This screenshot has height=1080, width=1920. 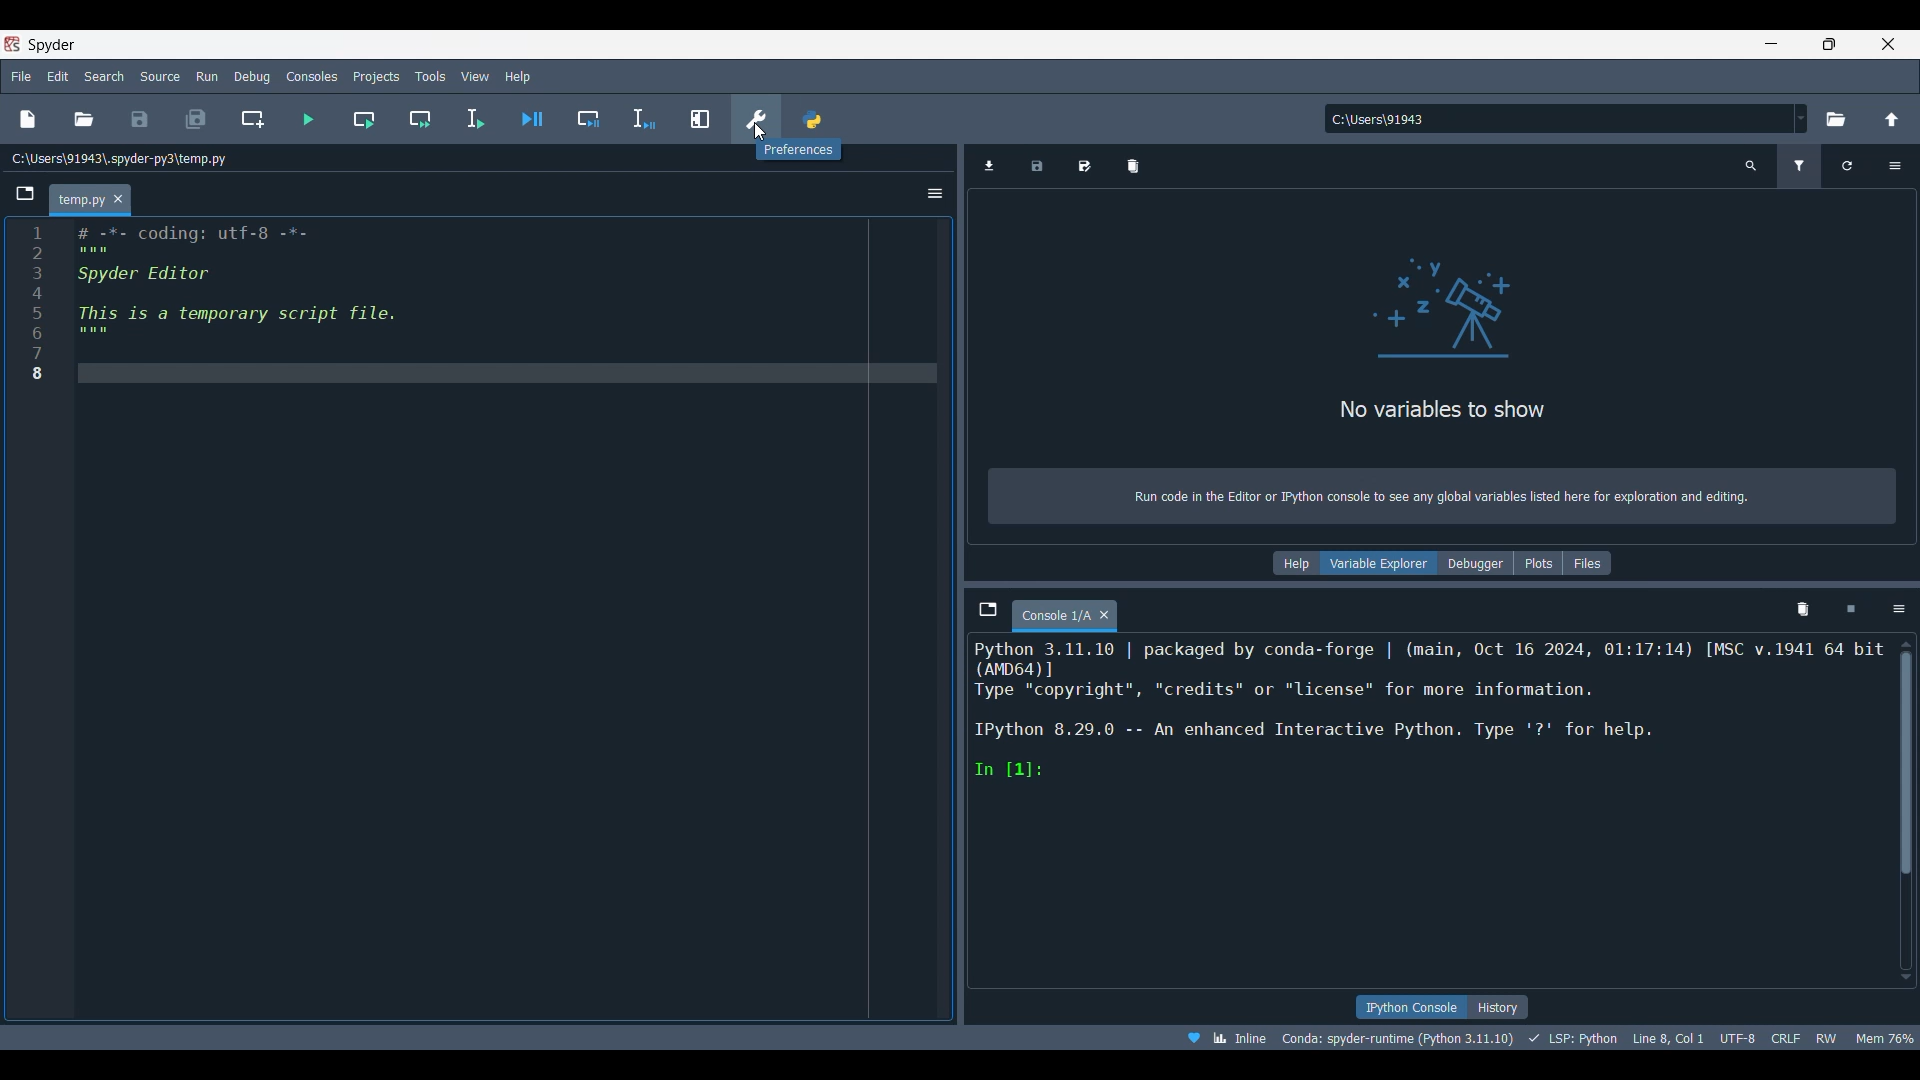 I want to click on Close, so click(x=1104, y=615).